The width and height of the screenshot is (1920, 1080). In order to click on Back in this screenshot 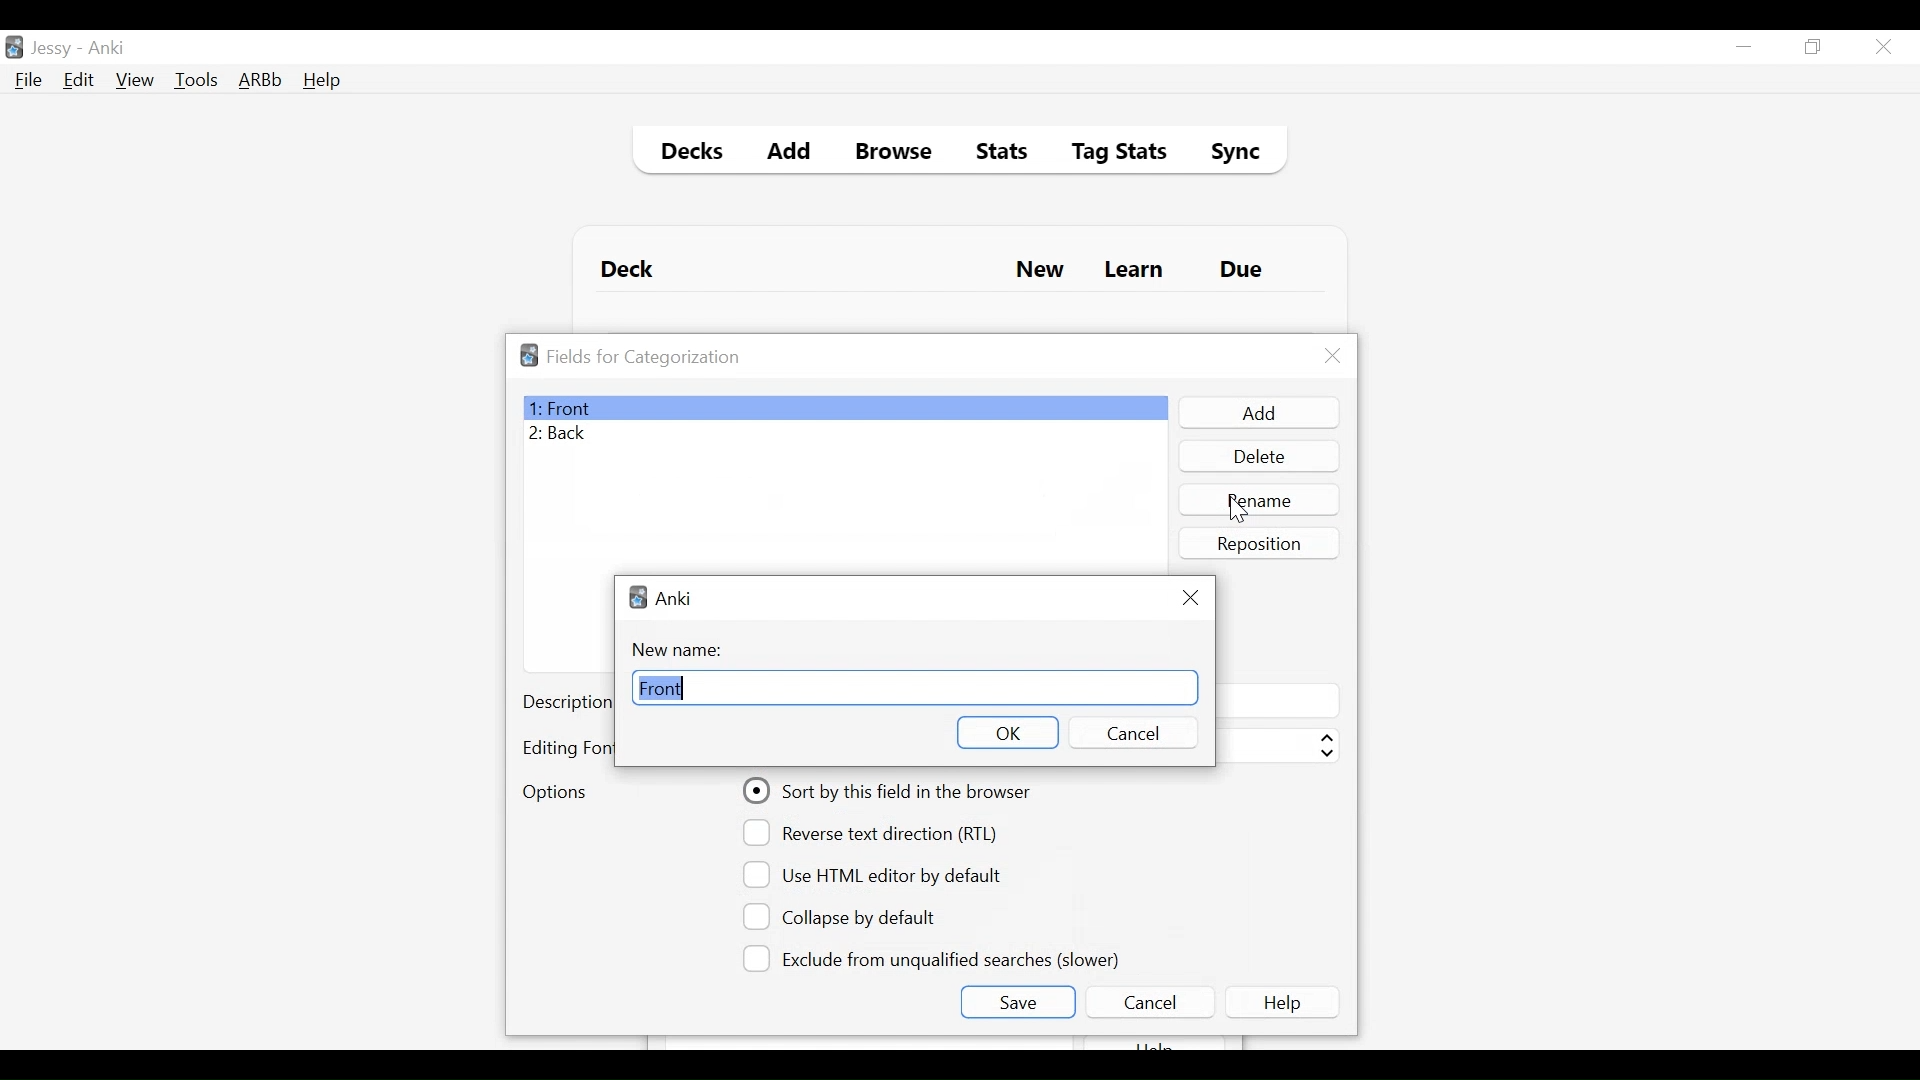, I will do `click(563, 435)`.